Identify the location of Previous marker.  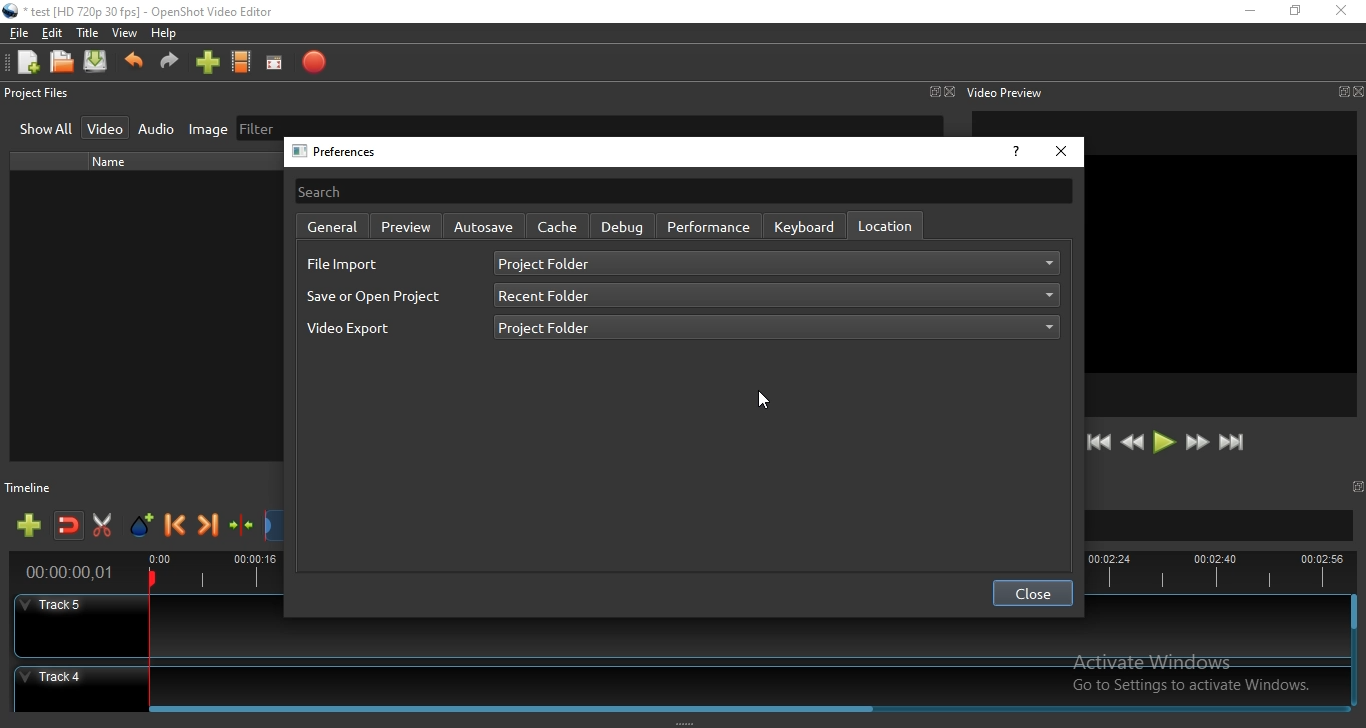
(176, 527).